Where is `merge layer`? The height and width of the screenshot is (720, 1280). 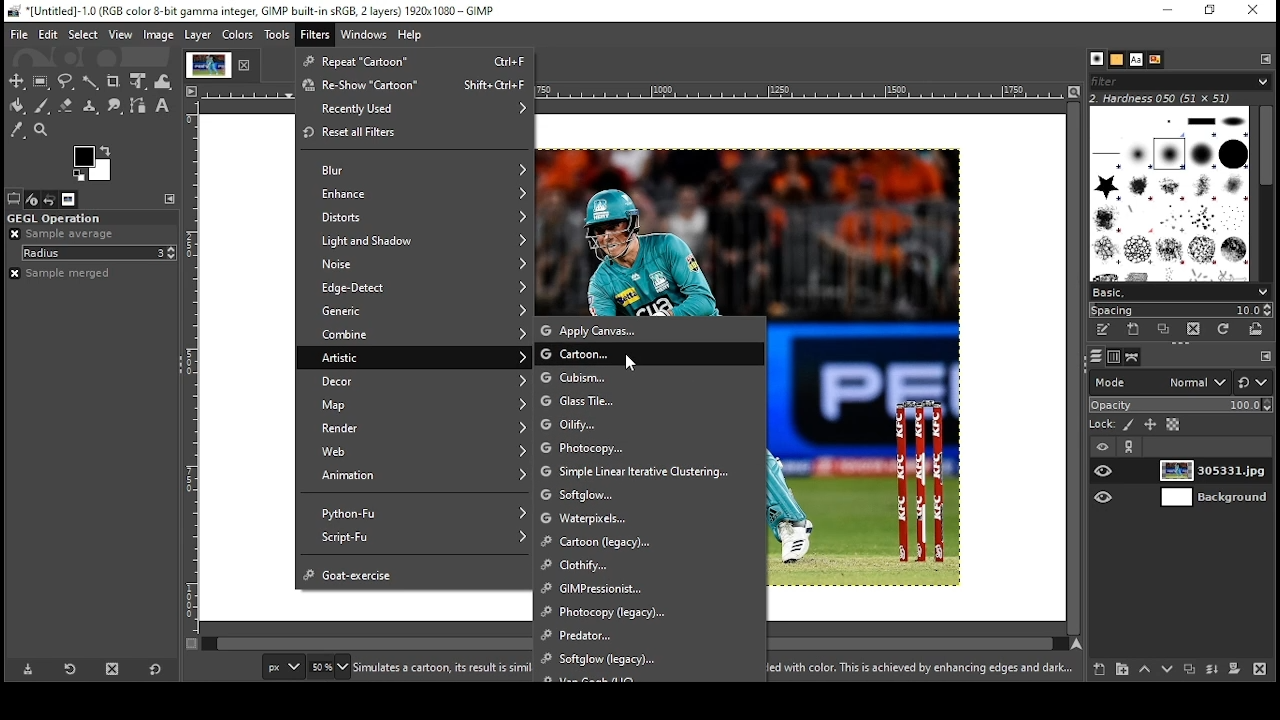
merge layer is located at coordinates (1213, 671).